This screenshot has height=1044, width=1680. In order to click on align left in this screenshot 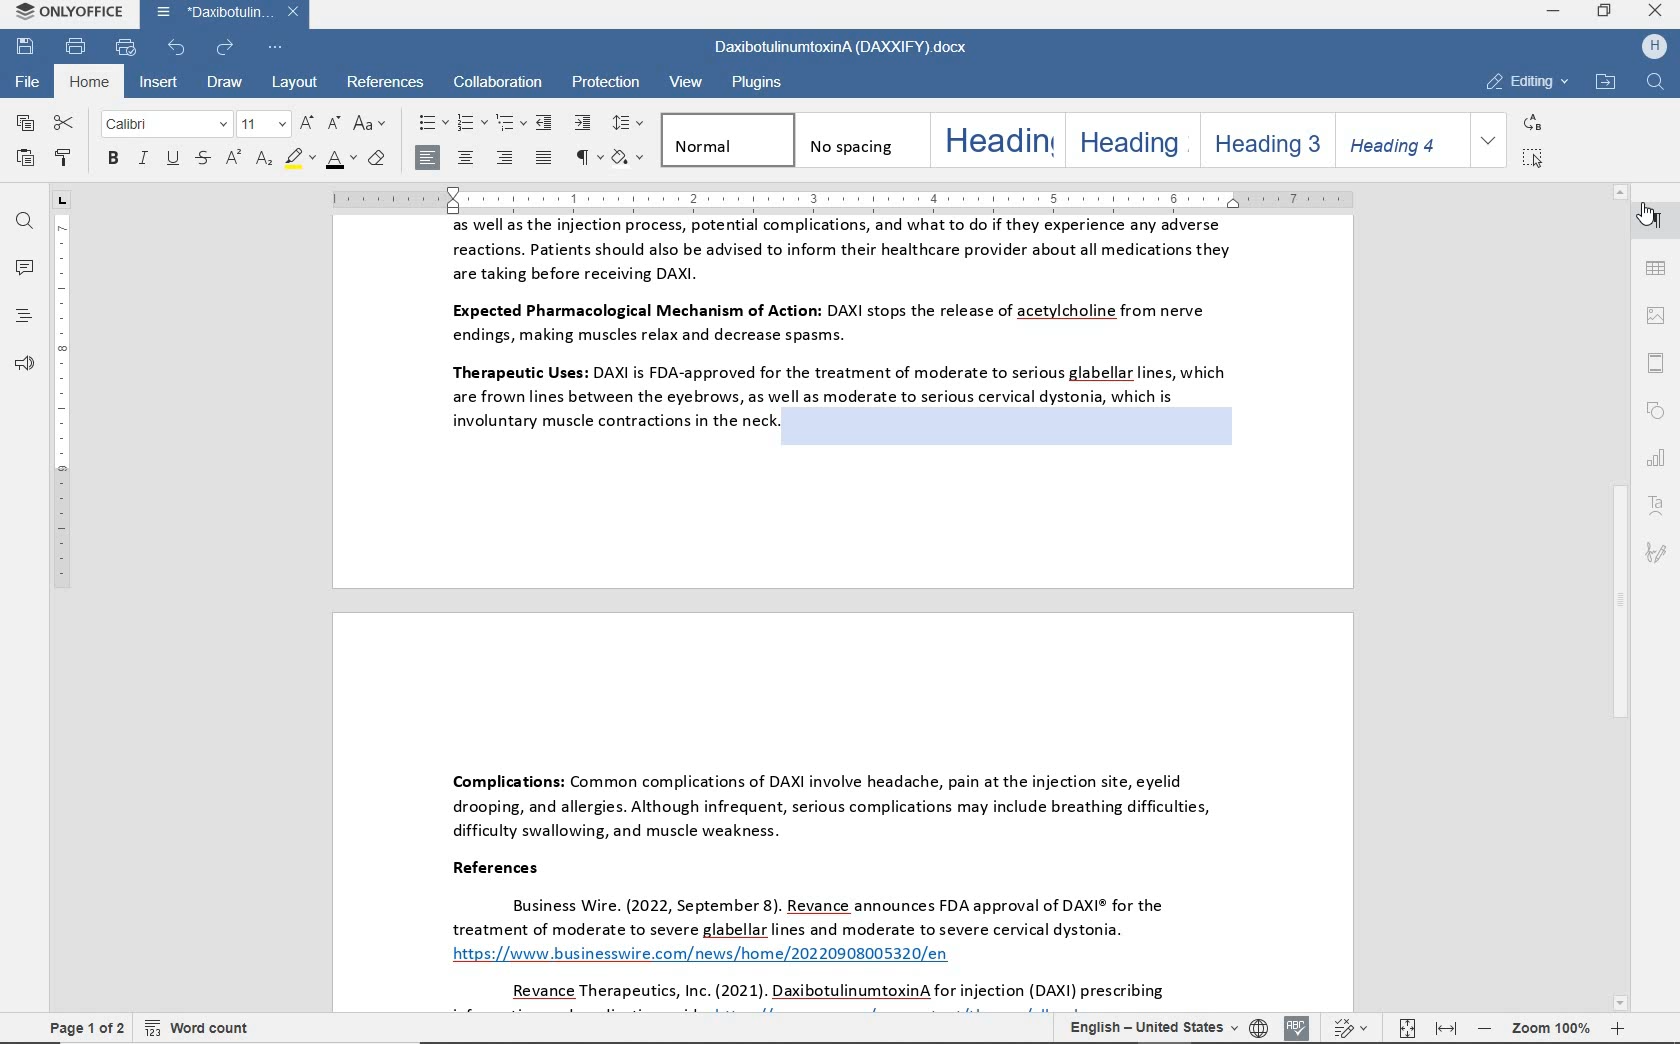, I will do `click(429, 157)`.